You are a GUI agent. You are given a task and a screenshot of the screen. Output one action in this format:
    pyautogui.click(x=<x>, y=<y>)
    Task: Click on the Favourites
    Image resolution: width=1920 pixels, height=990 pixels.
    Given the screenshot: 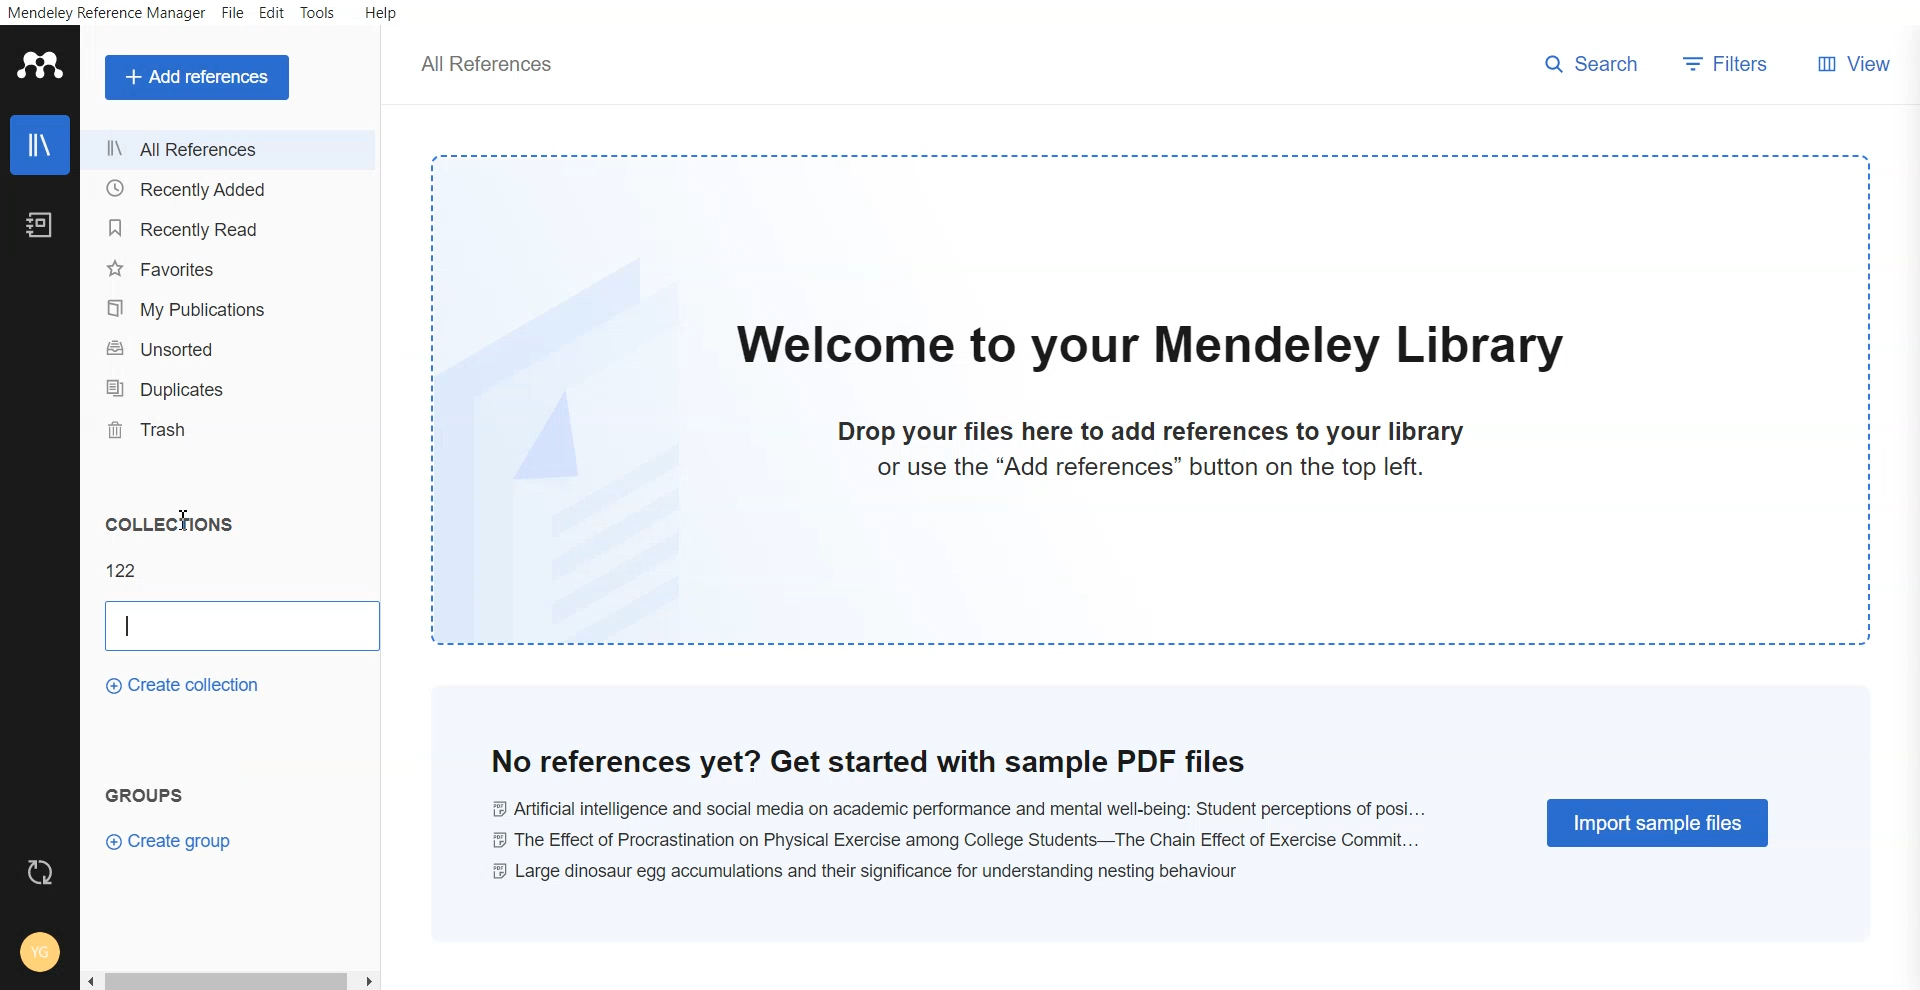 What is the action you would take?
    pyautogui.click(x=231, y=269)
    